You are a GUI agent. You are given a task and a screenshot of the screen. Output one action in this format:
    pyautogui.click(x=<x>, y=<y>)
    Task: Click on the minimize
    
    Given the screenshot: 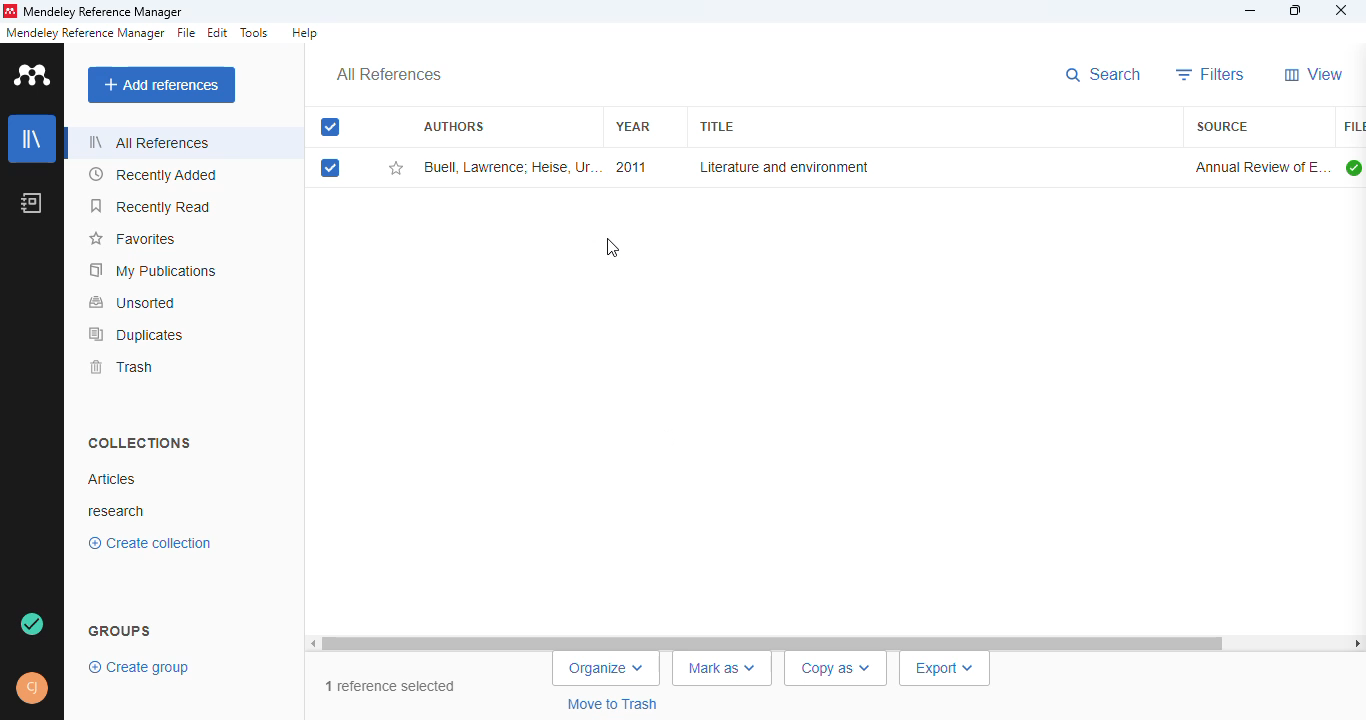 What is the action you would take?
    pyautogui.click(x=1251, y=12)
    